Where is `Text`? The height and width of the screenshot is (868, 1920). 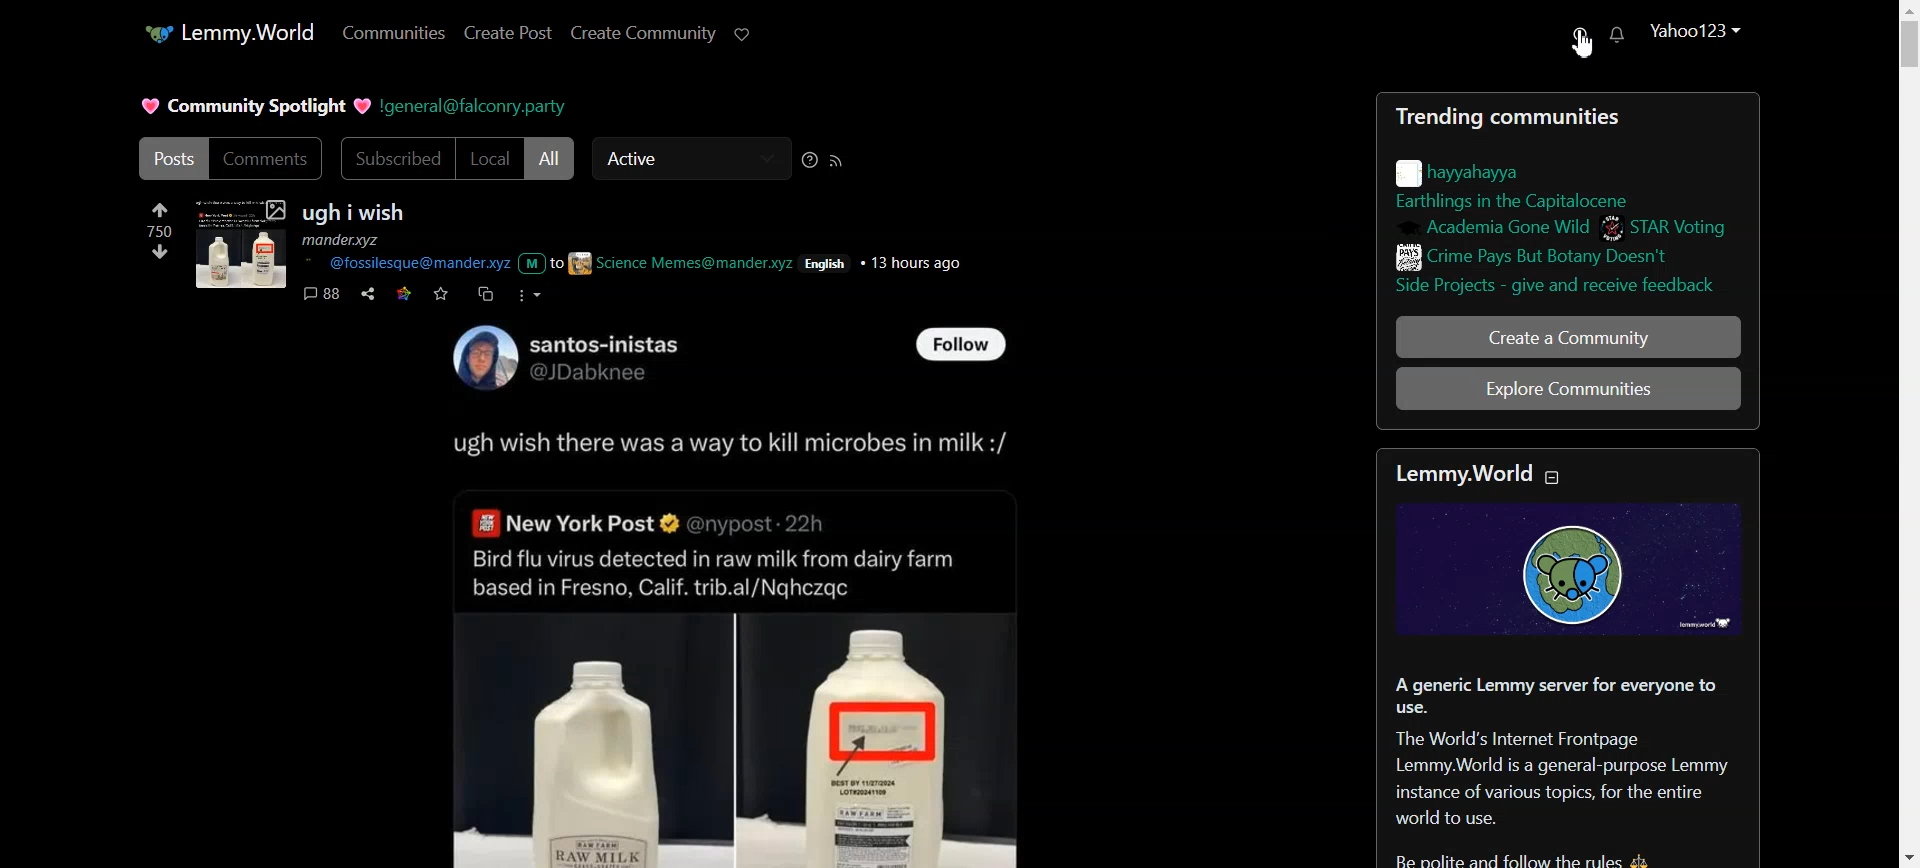 Text is located at coordinates (1570, 661).